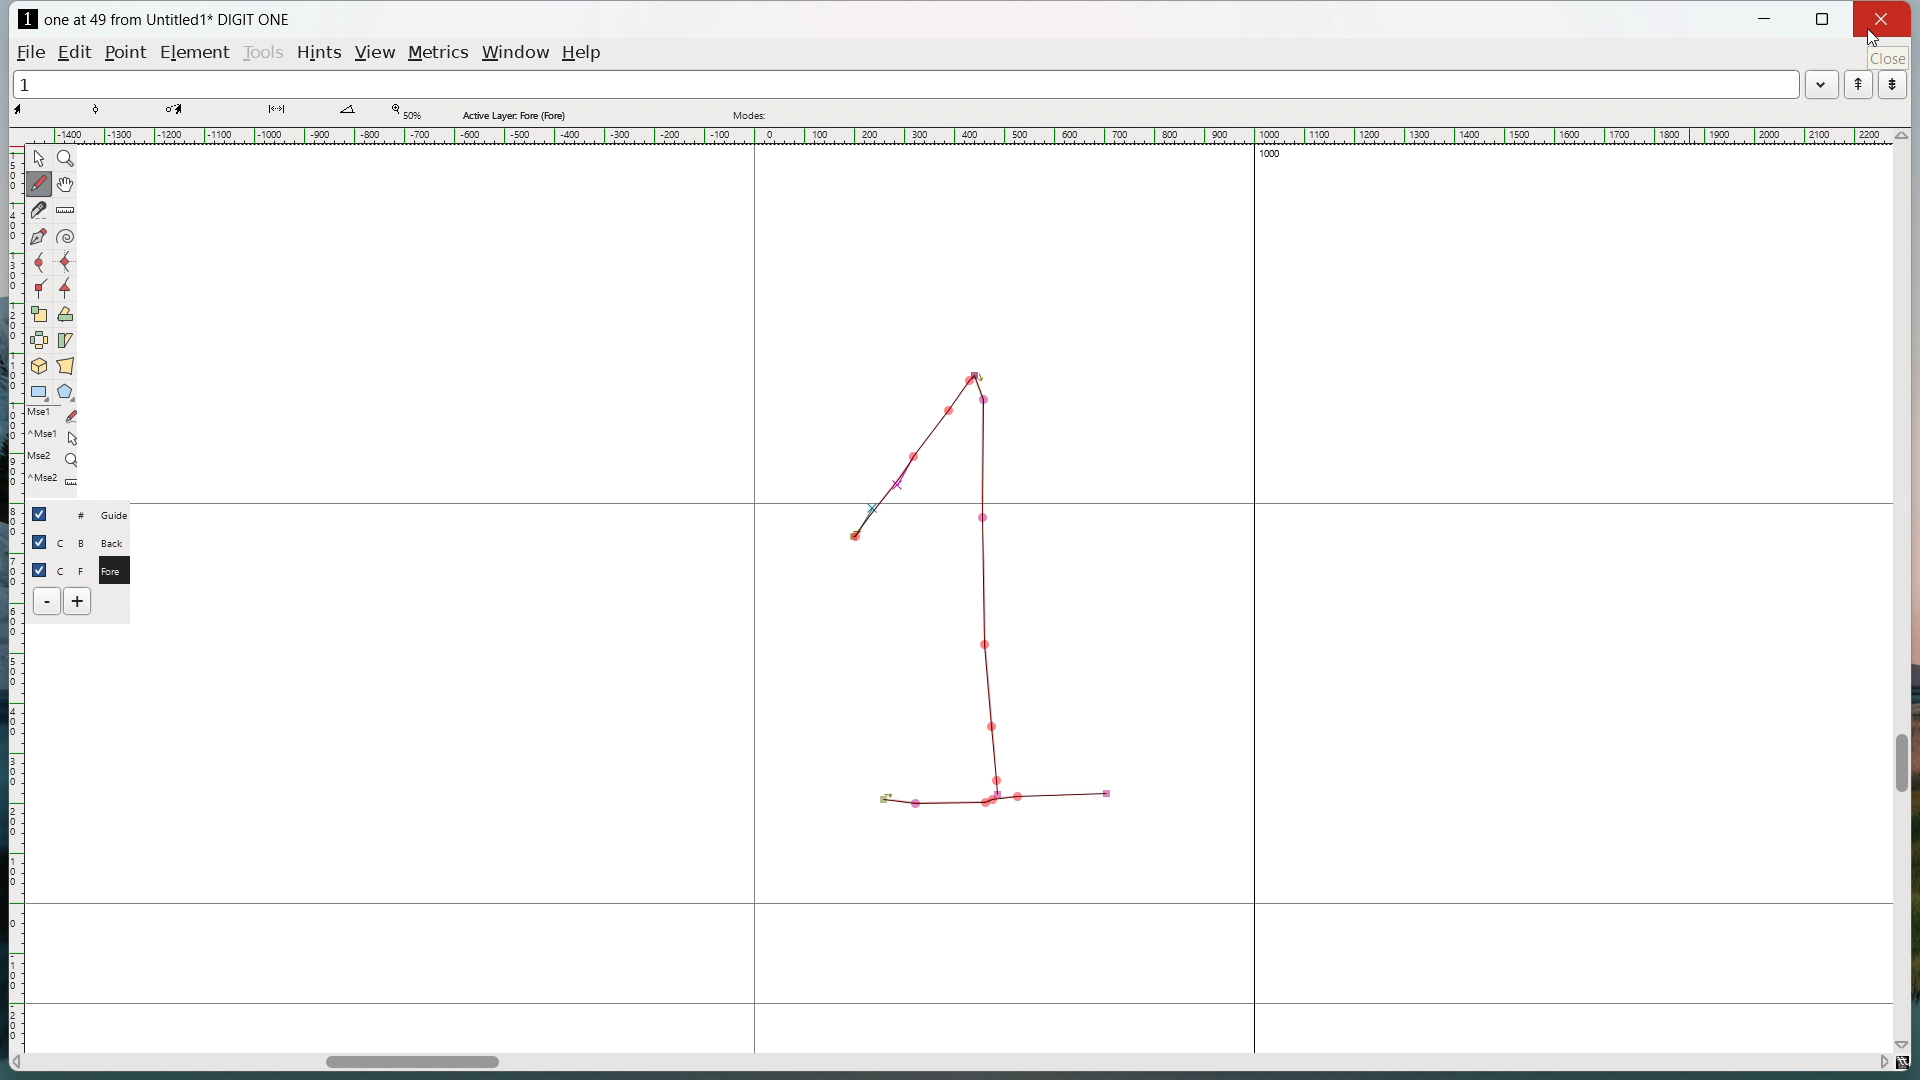 The image size is (1920, 1080). I want to click on tangent, so click(118, 111).